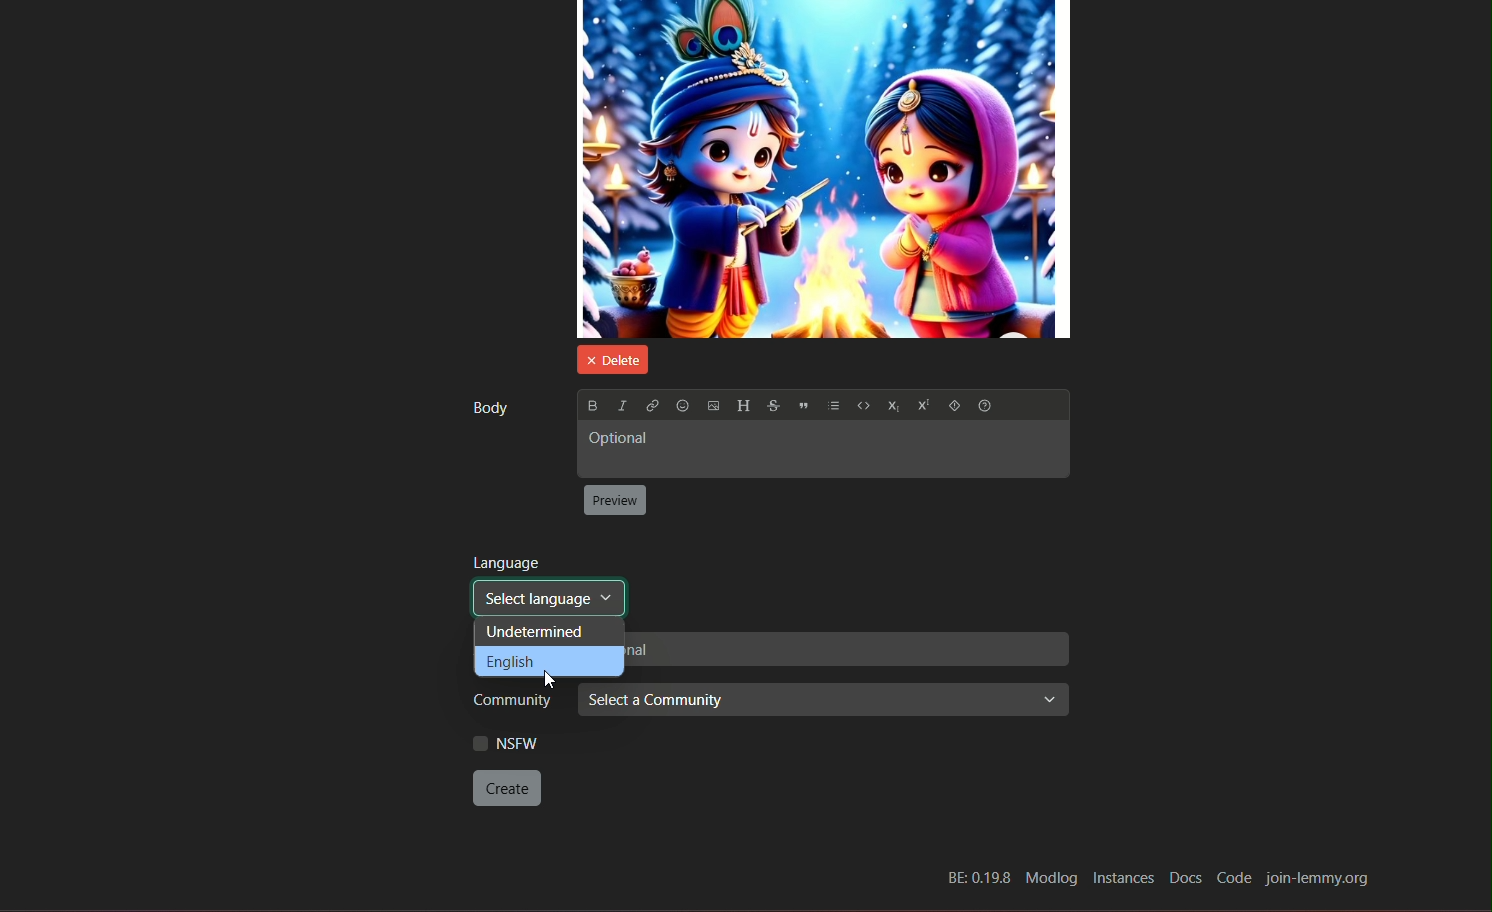  What do you see at coordinates (772, 406) in the screenshot?
I see `strikethrough` at bounding box center [772, 406].